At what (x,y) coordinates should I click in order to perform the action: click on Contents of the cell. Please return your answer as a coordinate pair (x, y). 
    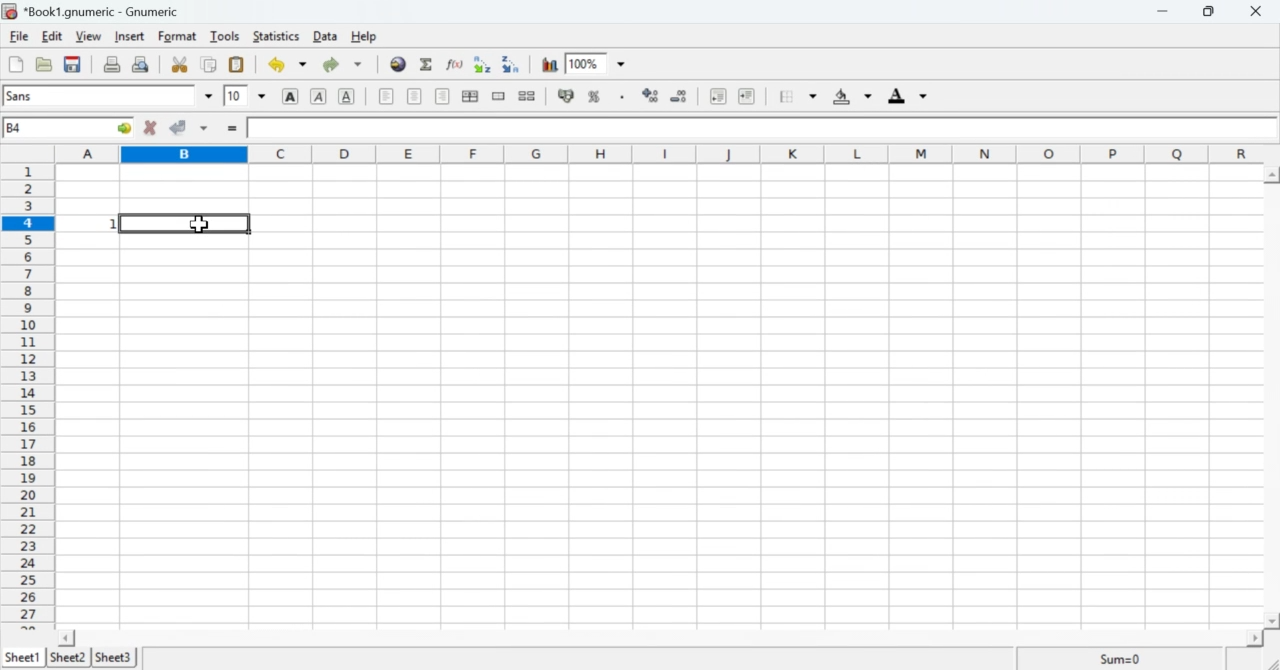
    Looking at the image, I should click on (755, 129).